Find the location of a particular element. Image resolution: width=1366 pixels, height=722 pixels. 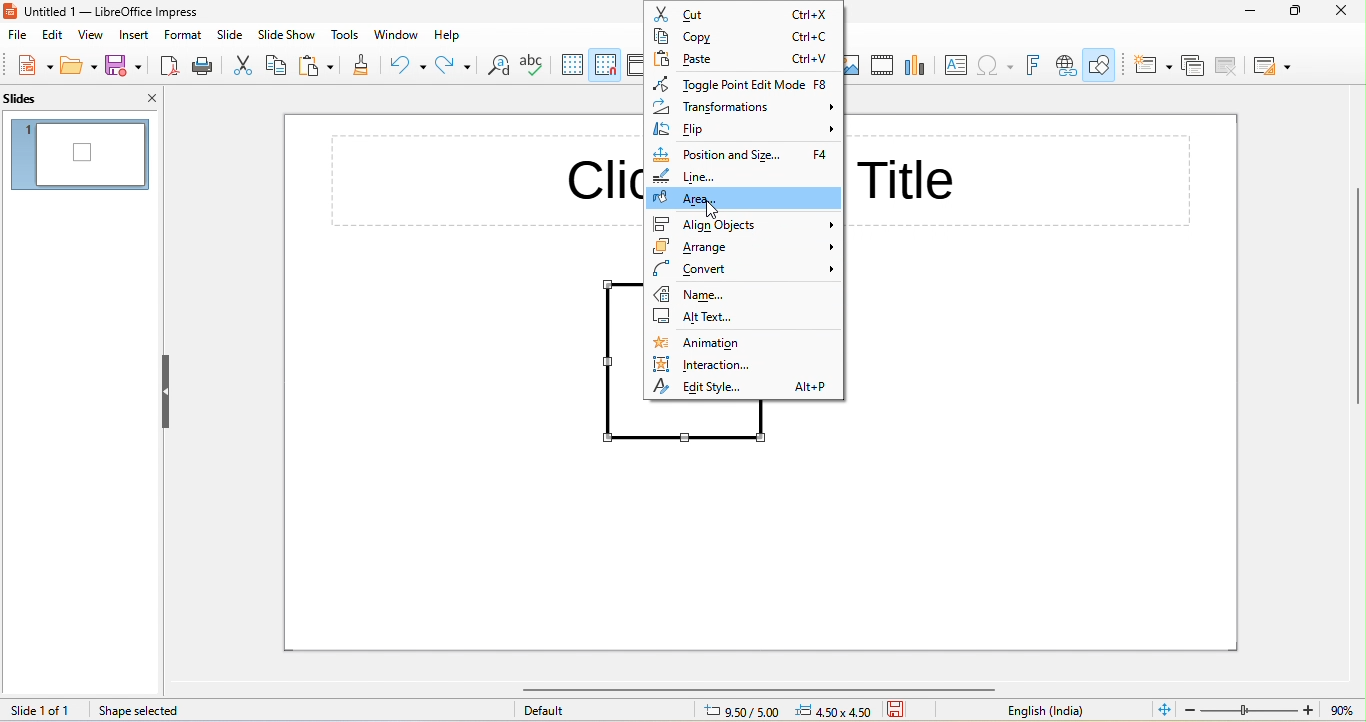

snap to grid is located at coordinates (604, 65).